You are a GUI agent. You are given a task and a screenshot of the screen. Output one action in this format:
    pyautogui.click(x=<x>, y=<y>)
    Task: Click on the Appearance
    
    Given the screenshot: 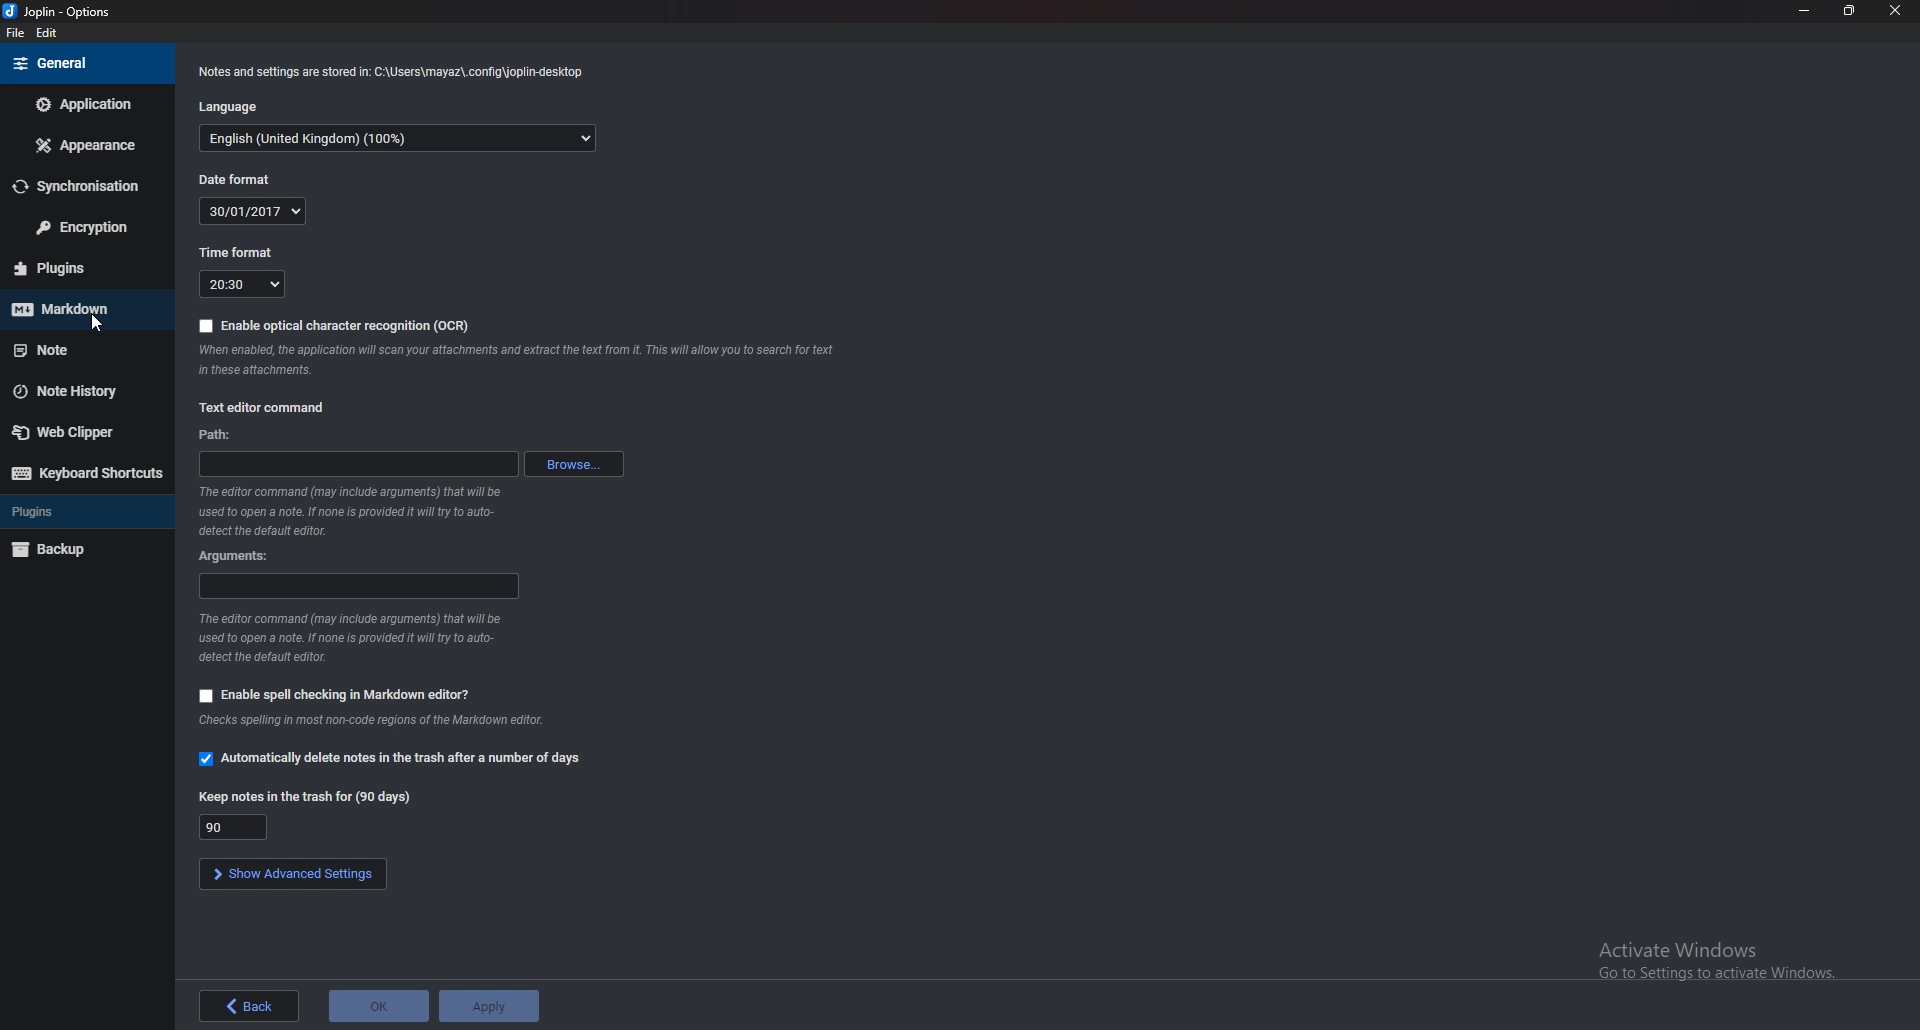 What is the action you would take?
    pyautogui.click(x=87, y=144)
    